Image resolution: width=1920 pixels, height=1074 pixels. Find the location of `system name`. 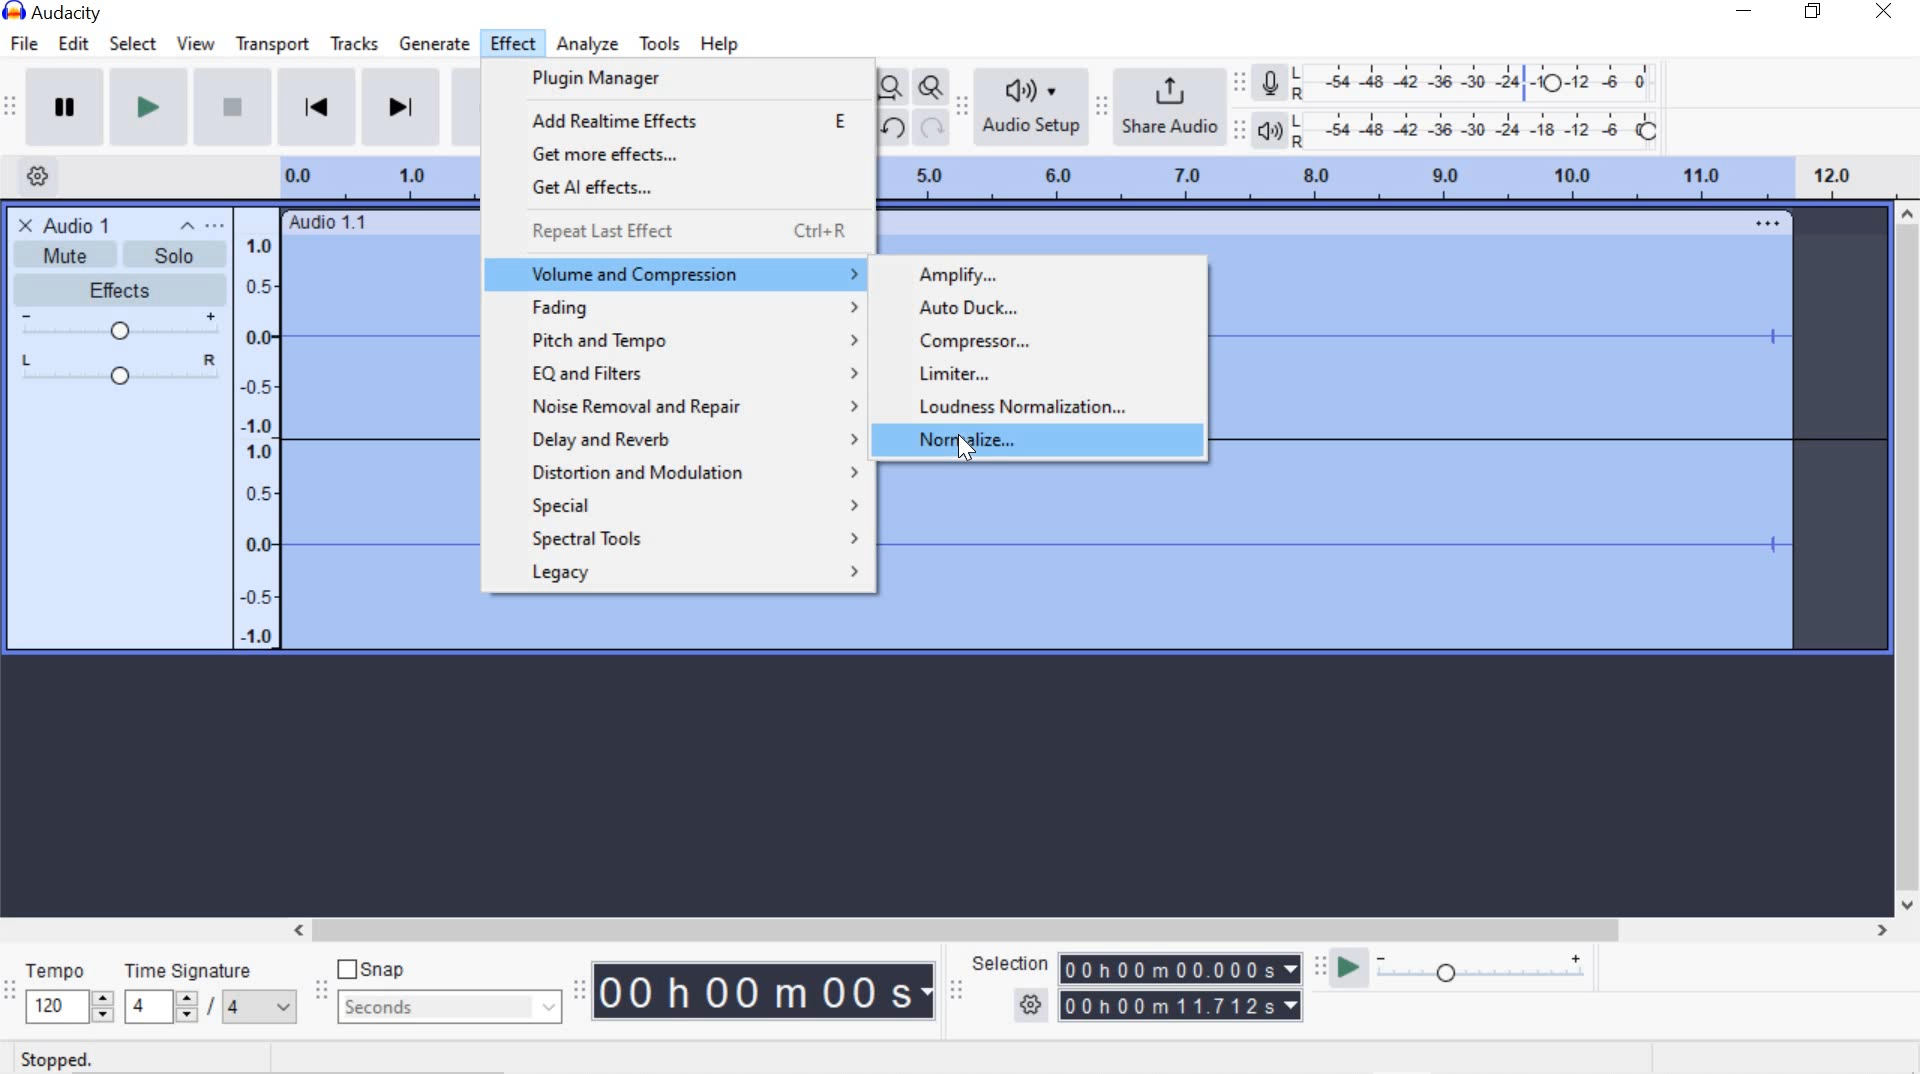

system name is located at coordinates (52, 13).